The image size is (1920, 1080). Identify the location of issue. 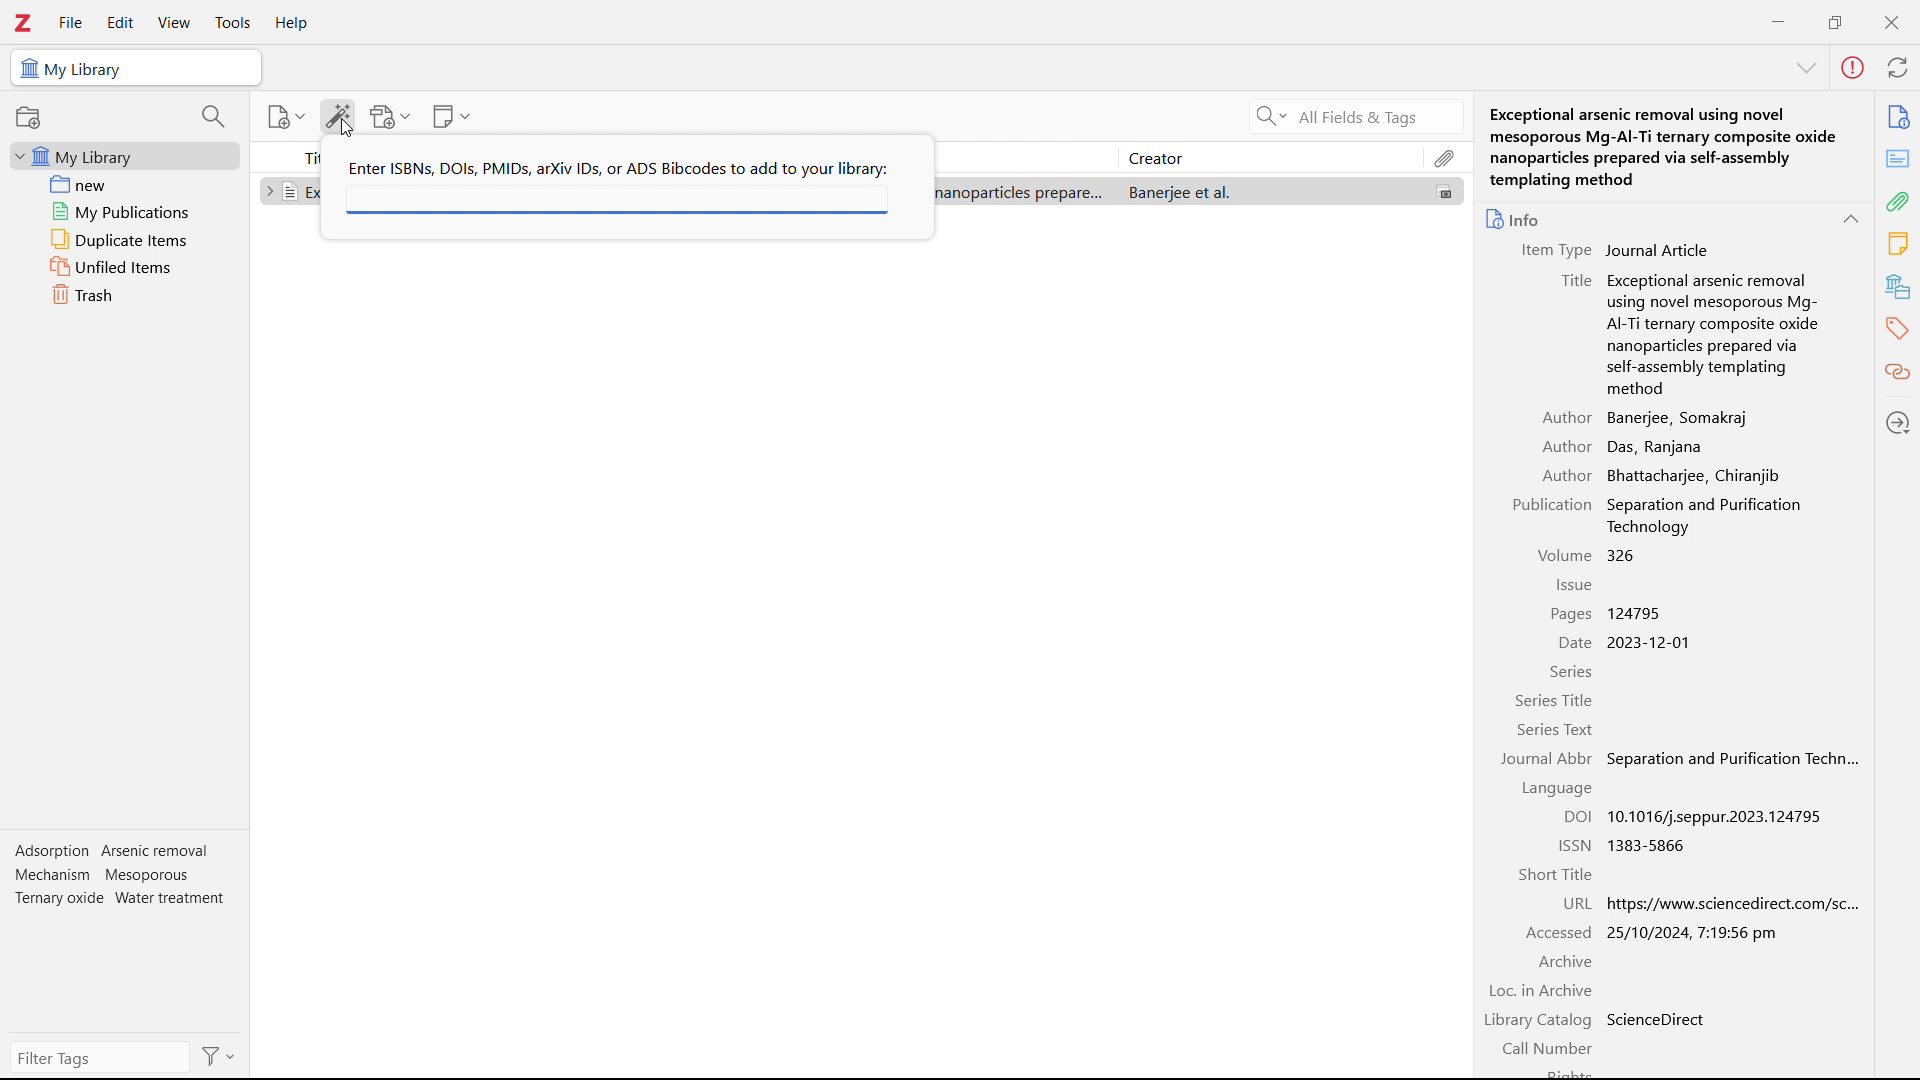
(1572, 586).